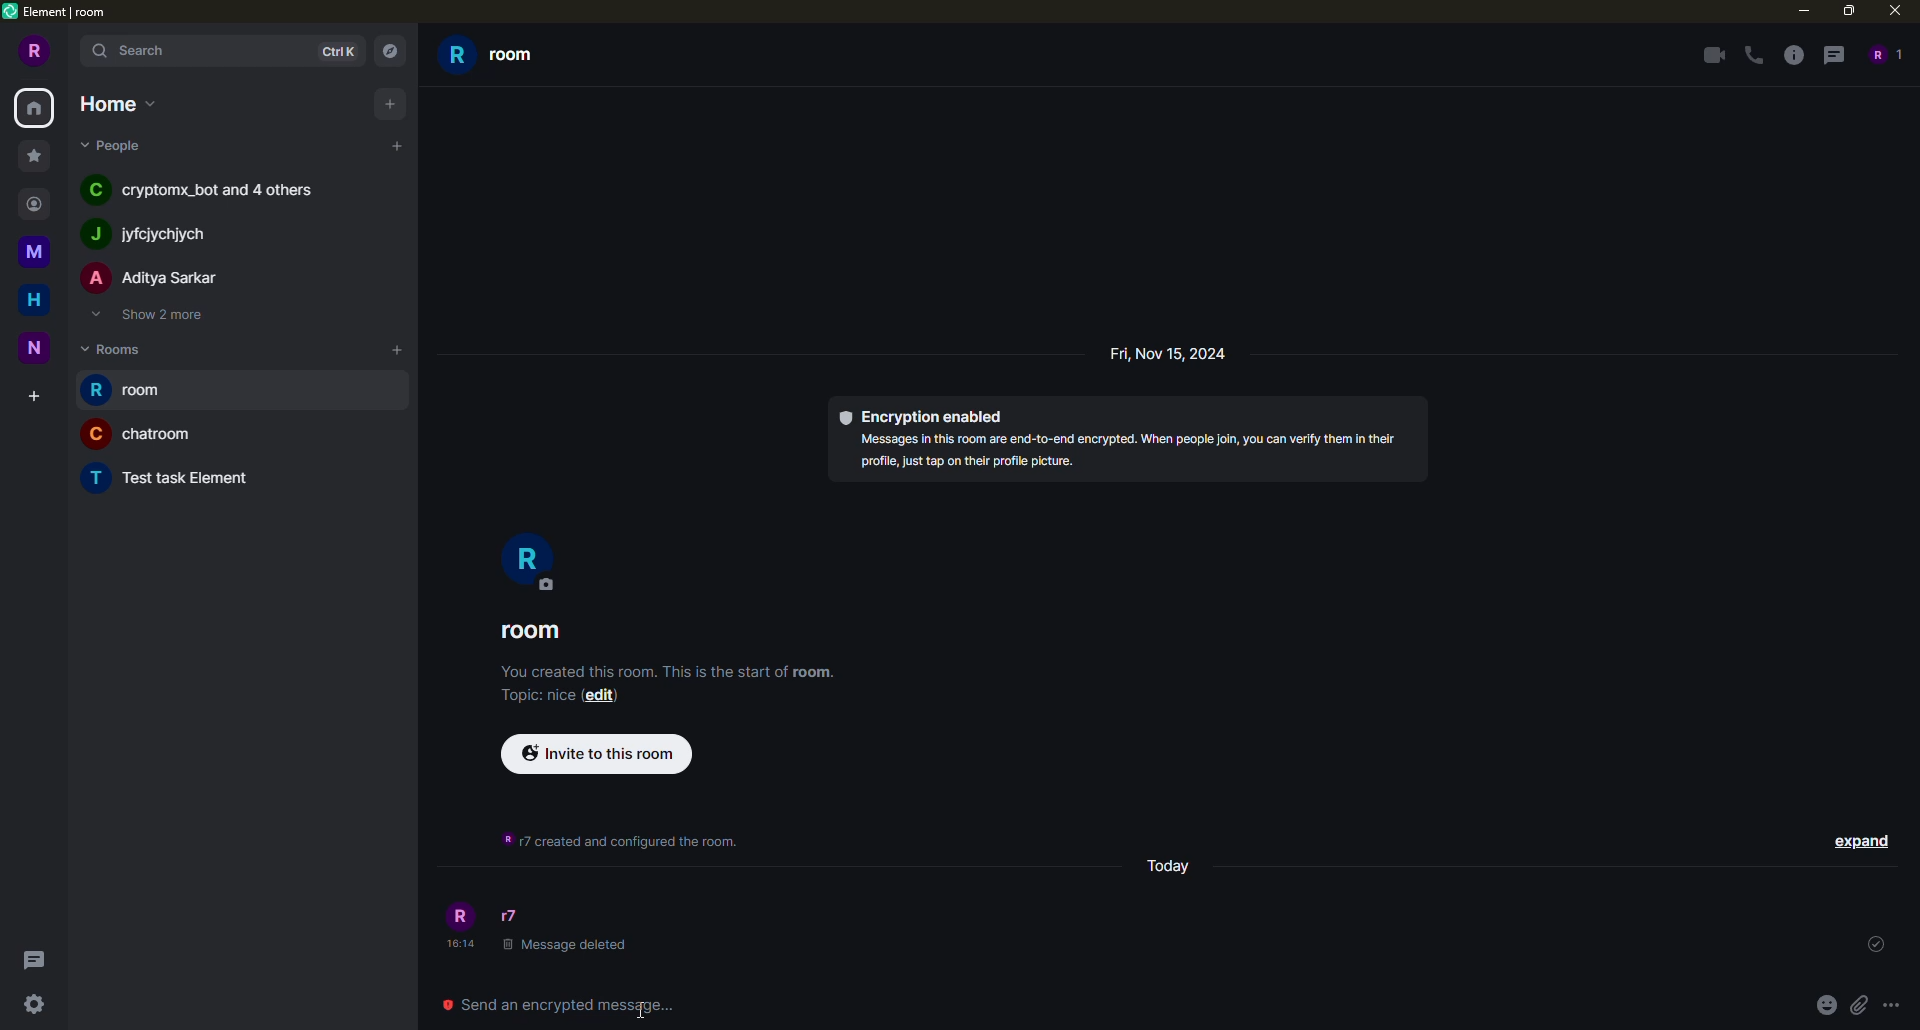  What do you see at coordinates (32, 154) in the screenshot?
I see `favorite` at bounding box center [32, 154].